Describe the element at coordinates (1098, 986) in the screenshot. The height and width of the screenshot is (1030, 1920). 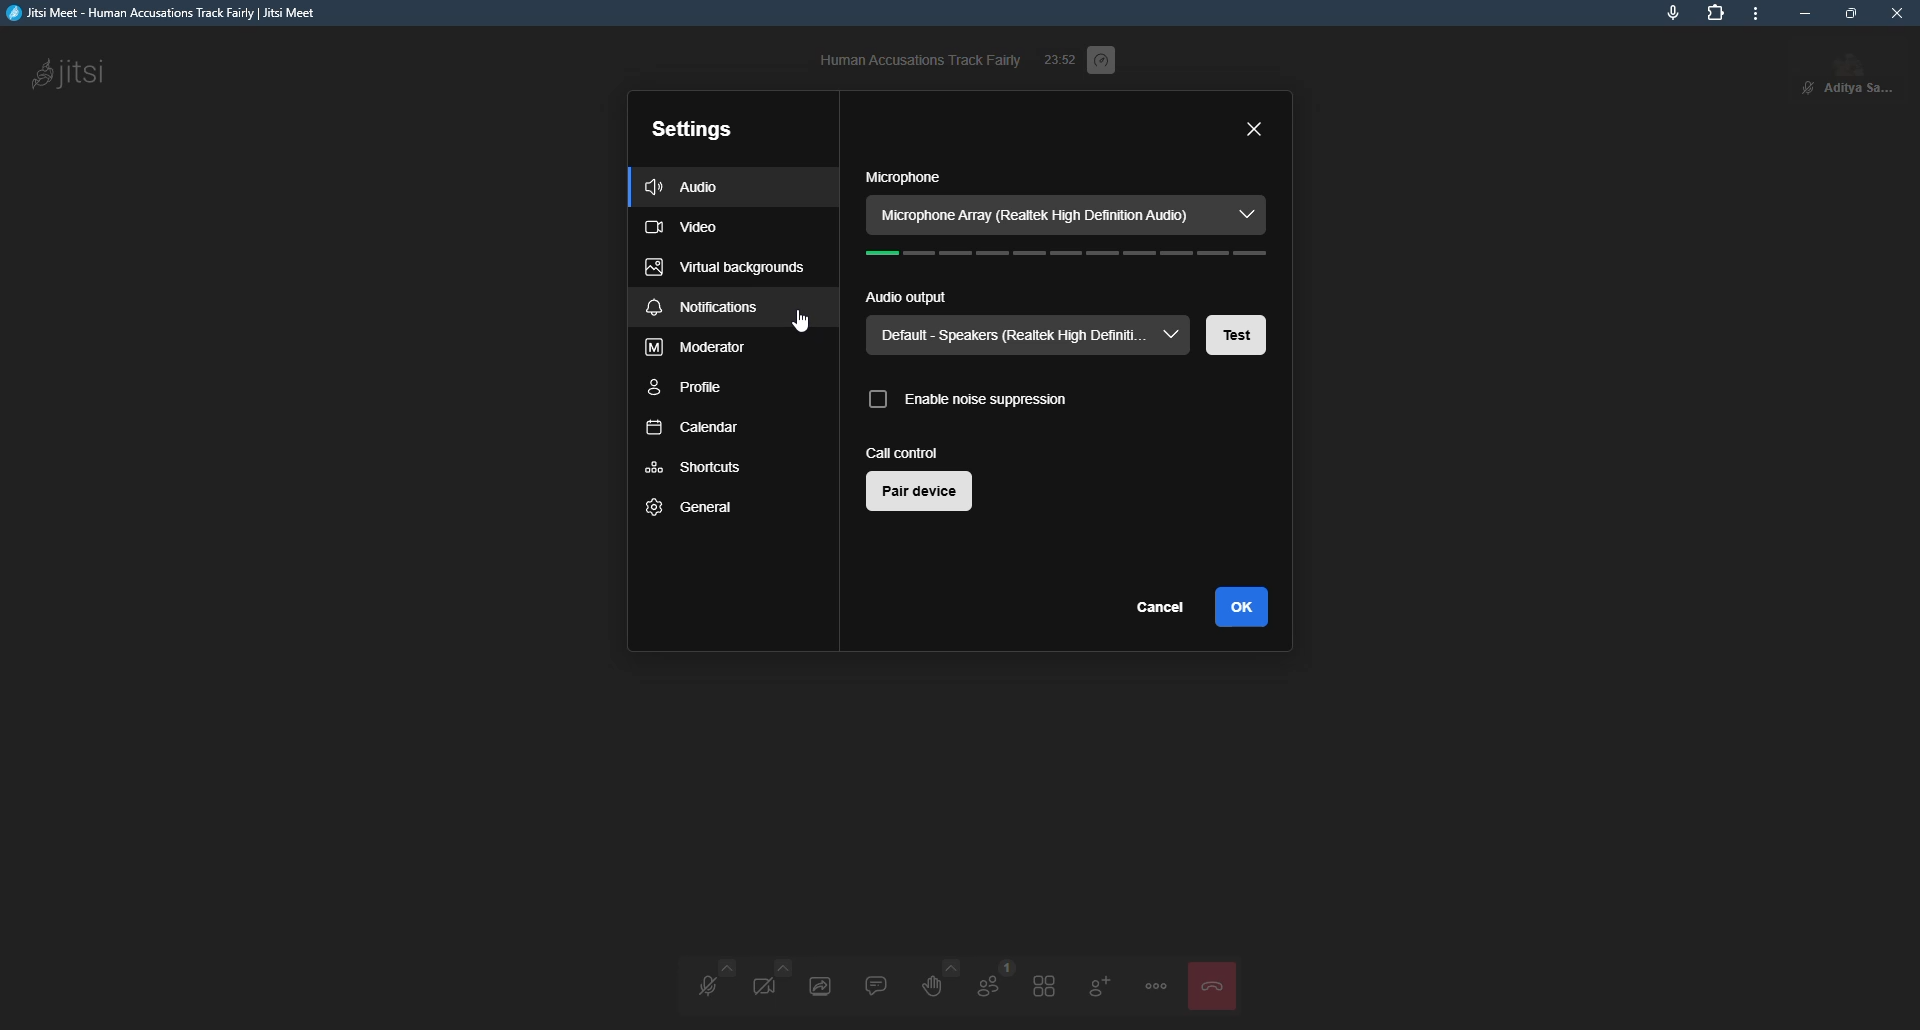
I see `invite people` at that location.